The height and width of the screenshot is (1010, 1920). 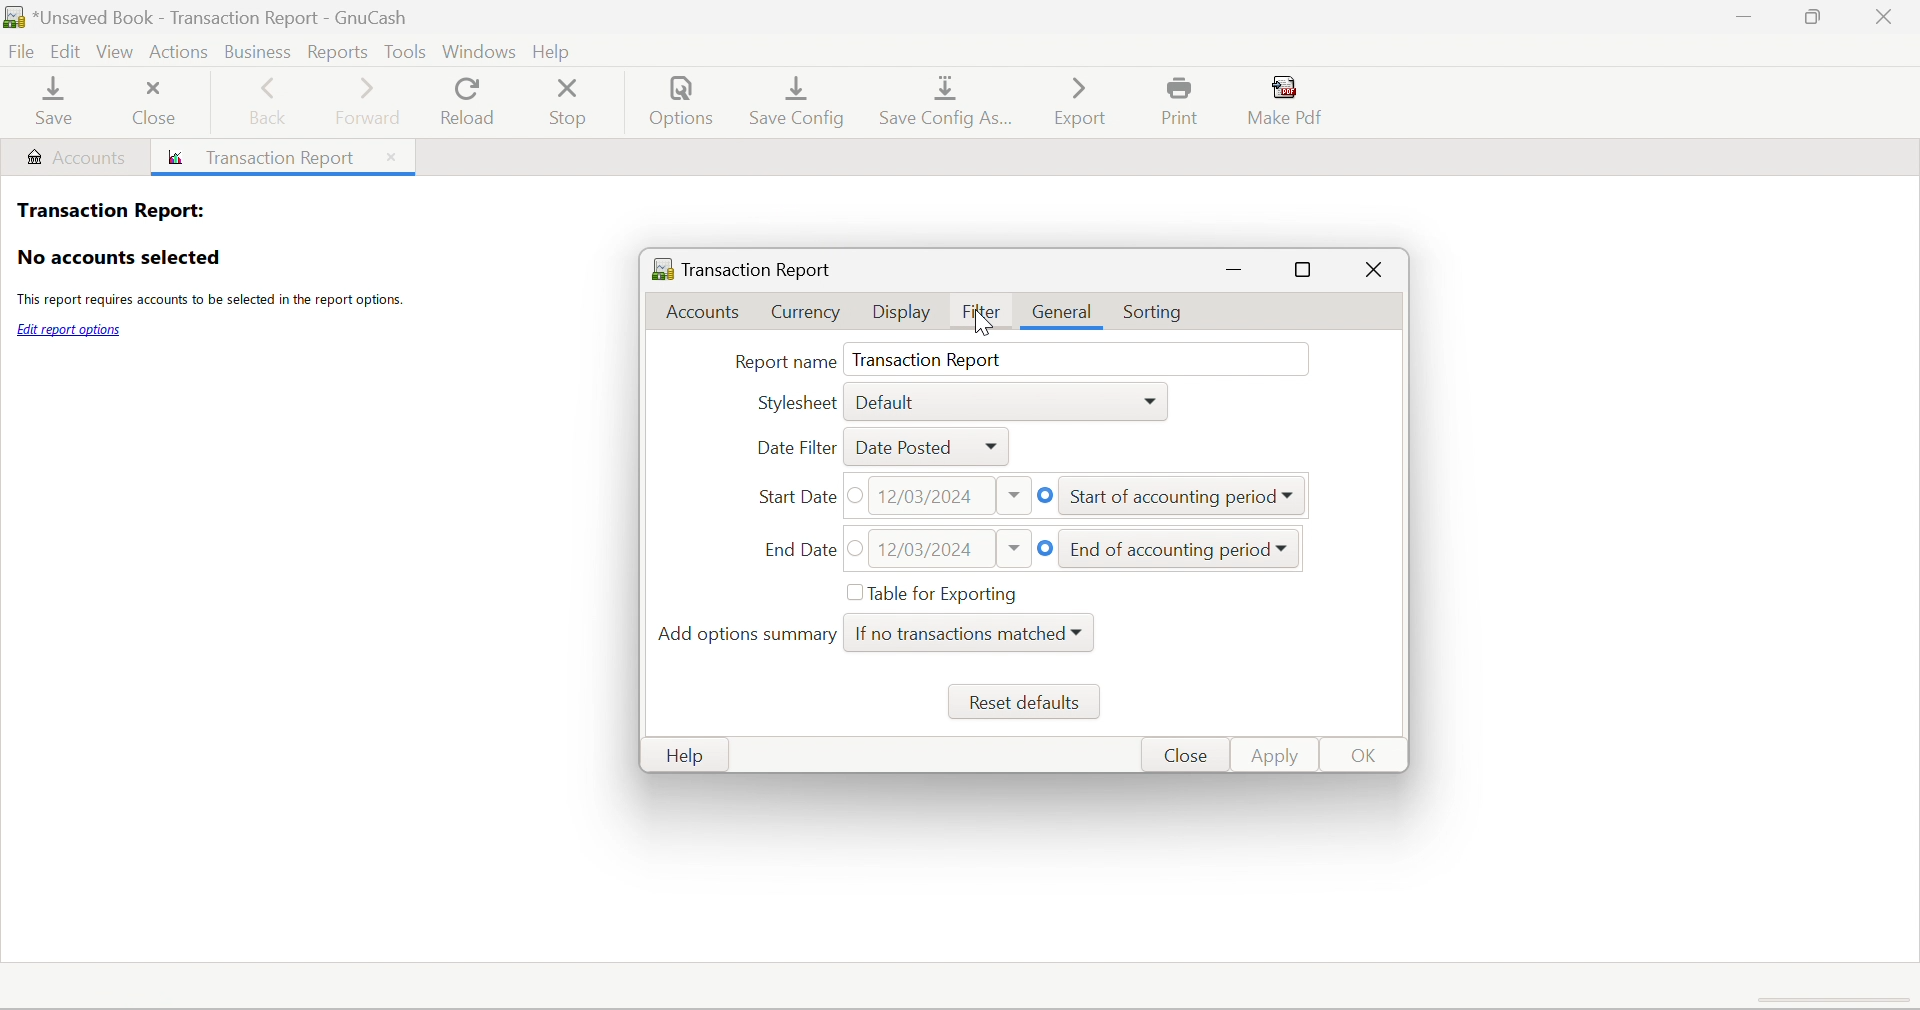 I want to click on Back, so click(x=271, y=104).